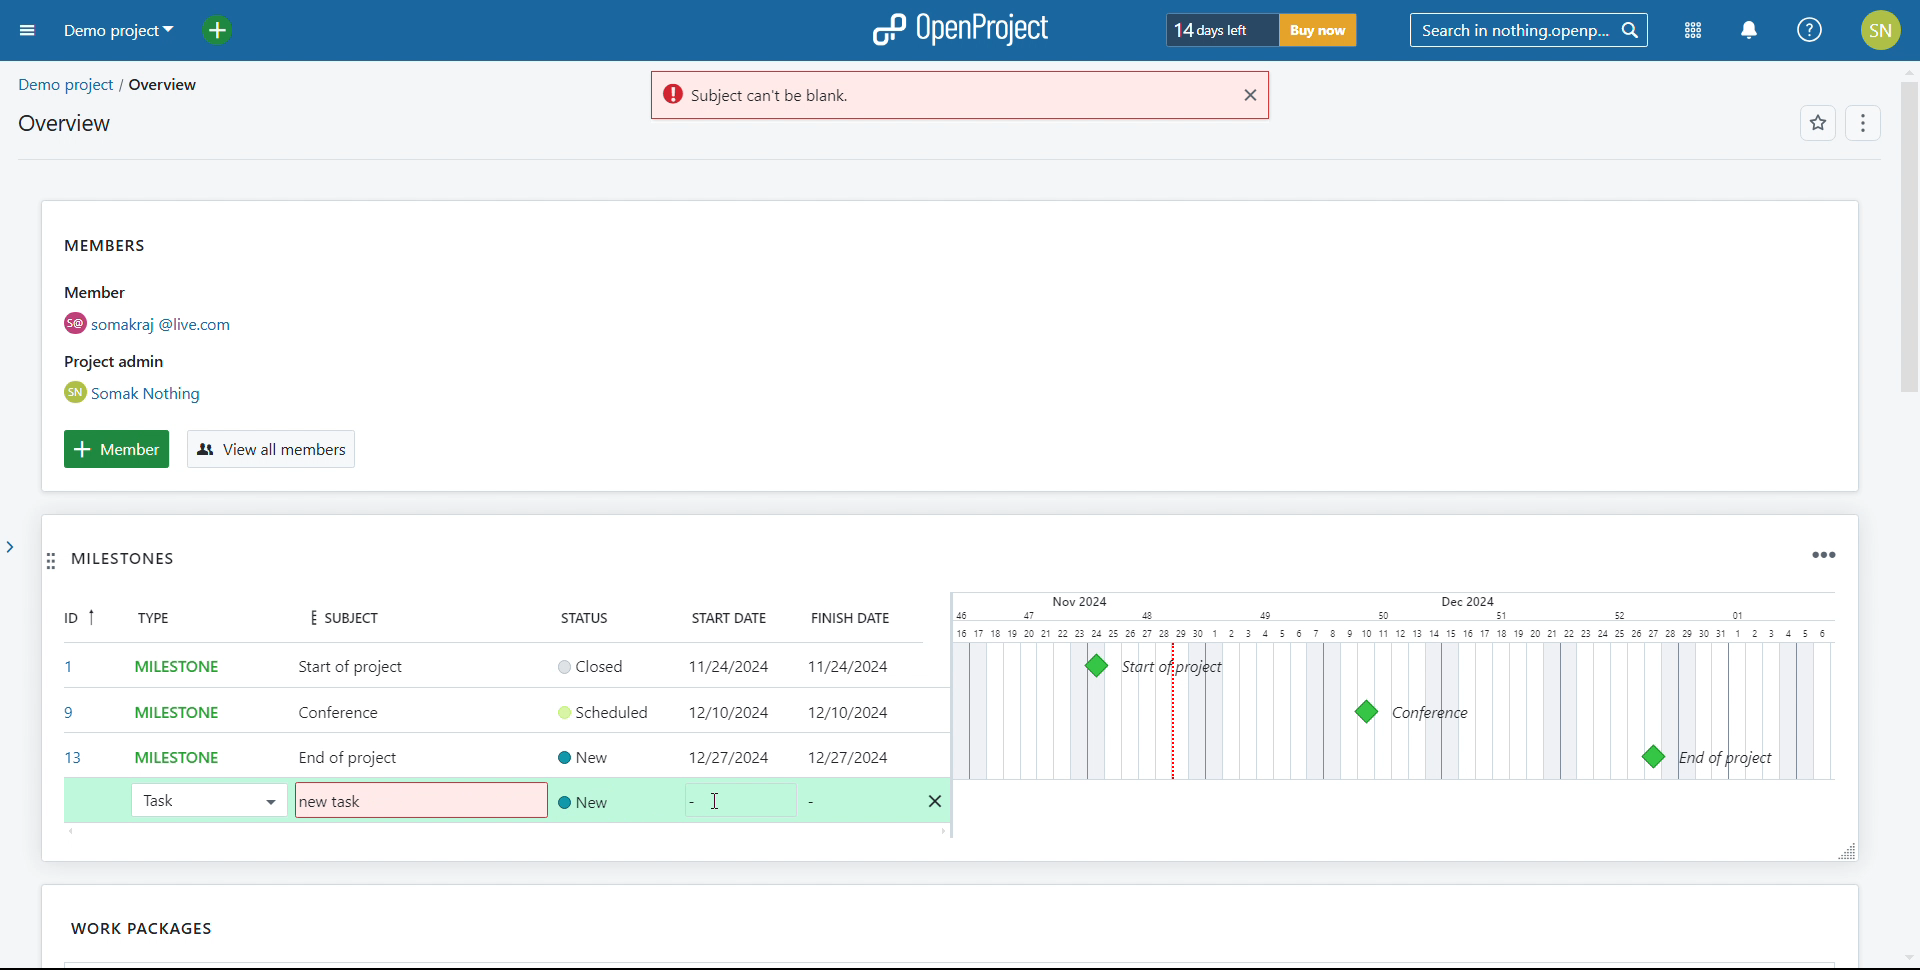 The width and height of the screenshot is (1920, 970). Describe the element at coordinates (1841, 850) in the screenshot. I see `resize widget` at that location.